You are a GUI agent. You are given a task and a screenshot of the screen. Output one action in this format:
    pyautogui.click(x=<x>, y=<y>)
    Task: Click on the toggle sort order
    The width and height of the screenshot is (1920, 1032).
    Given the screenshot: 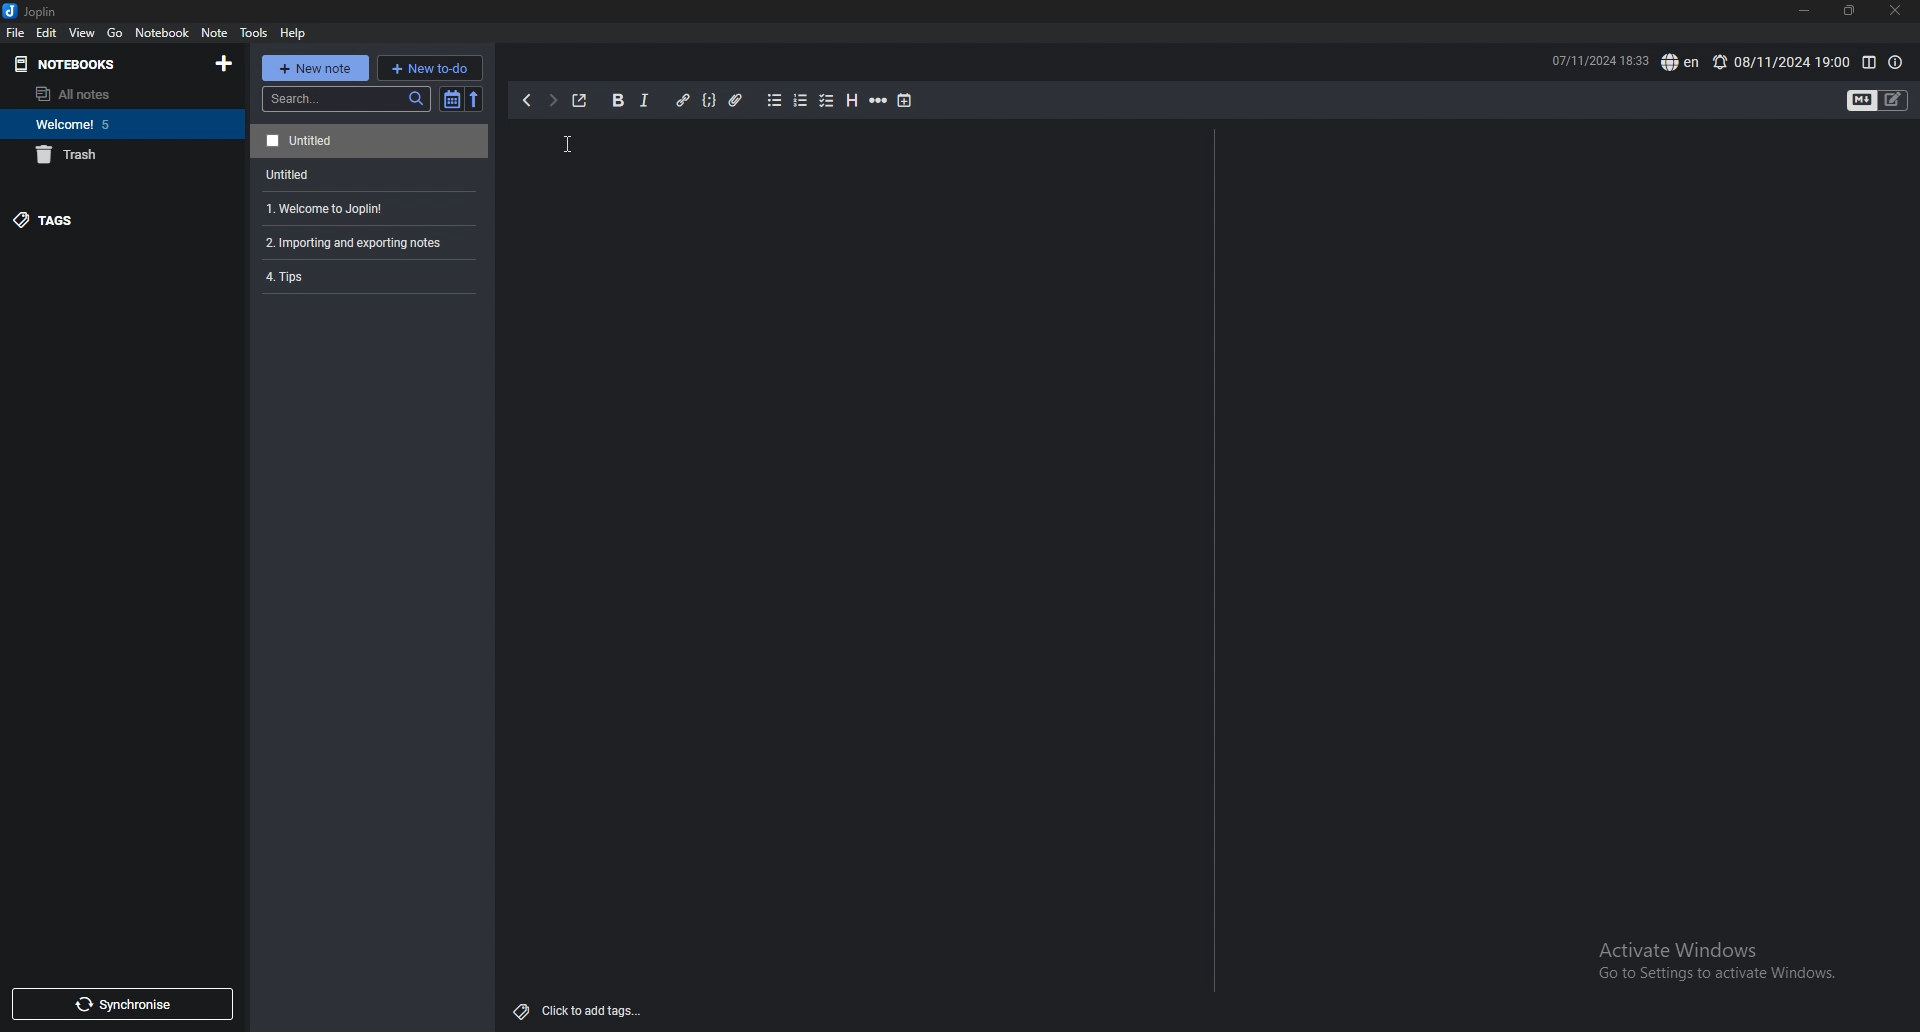 What is the action you would take?
    pyautogui.click(x=452, y=99)
    